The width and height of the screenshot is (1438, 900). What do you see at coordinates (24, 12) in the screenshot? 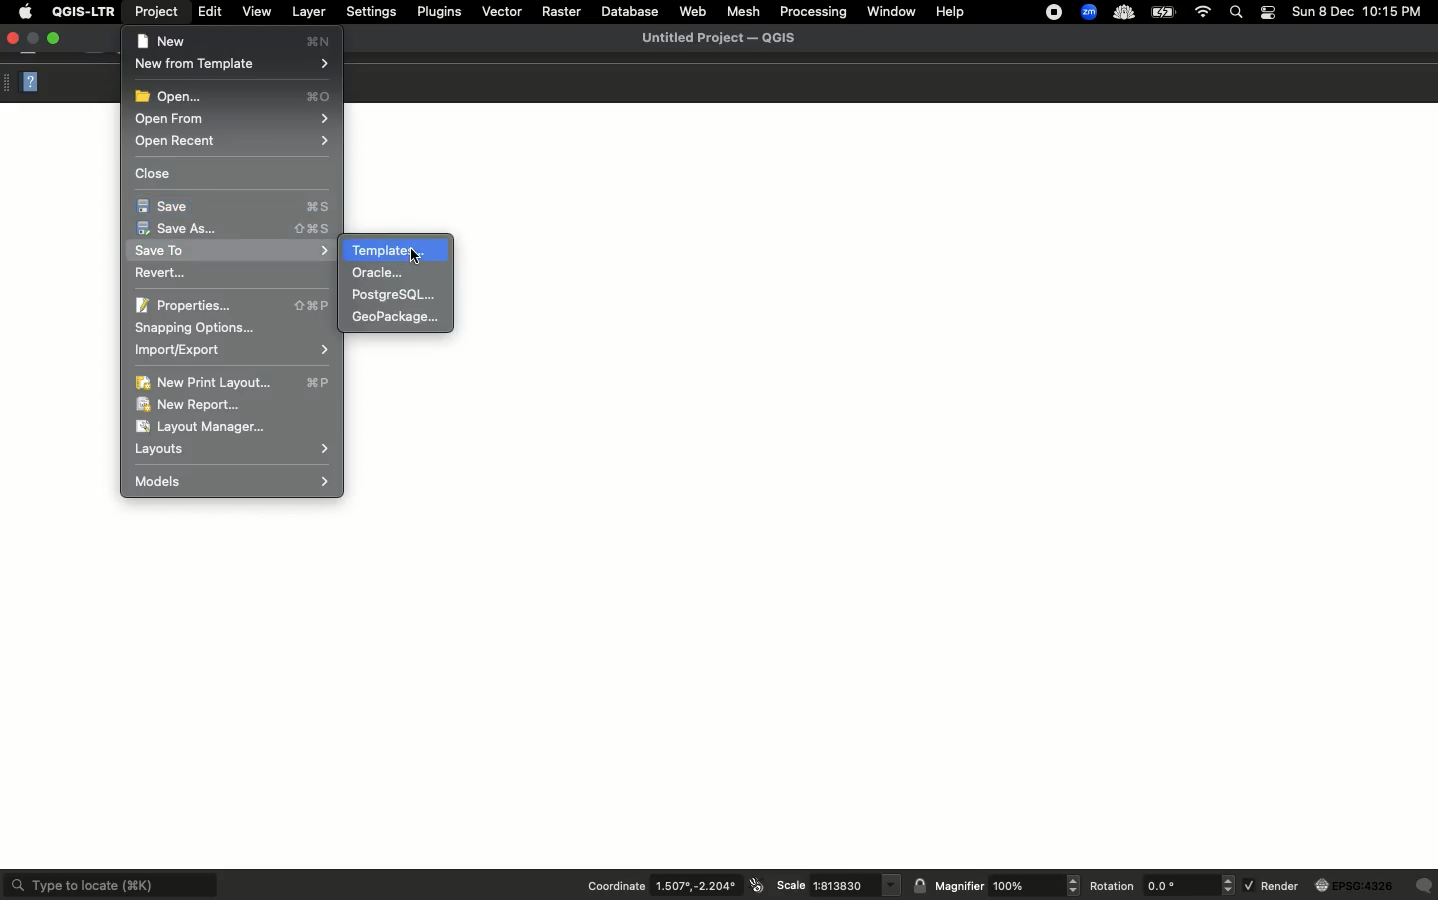
I see `Apple` at bounding box center [24, 12].